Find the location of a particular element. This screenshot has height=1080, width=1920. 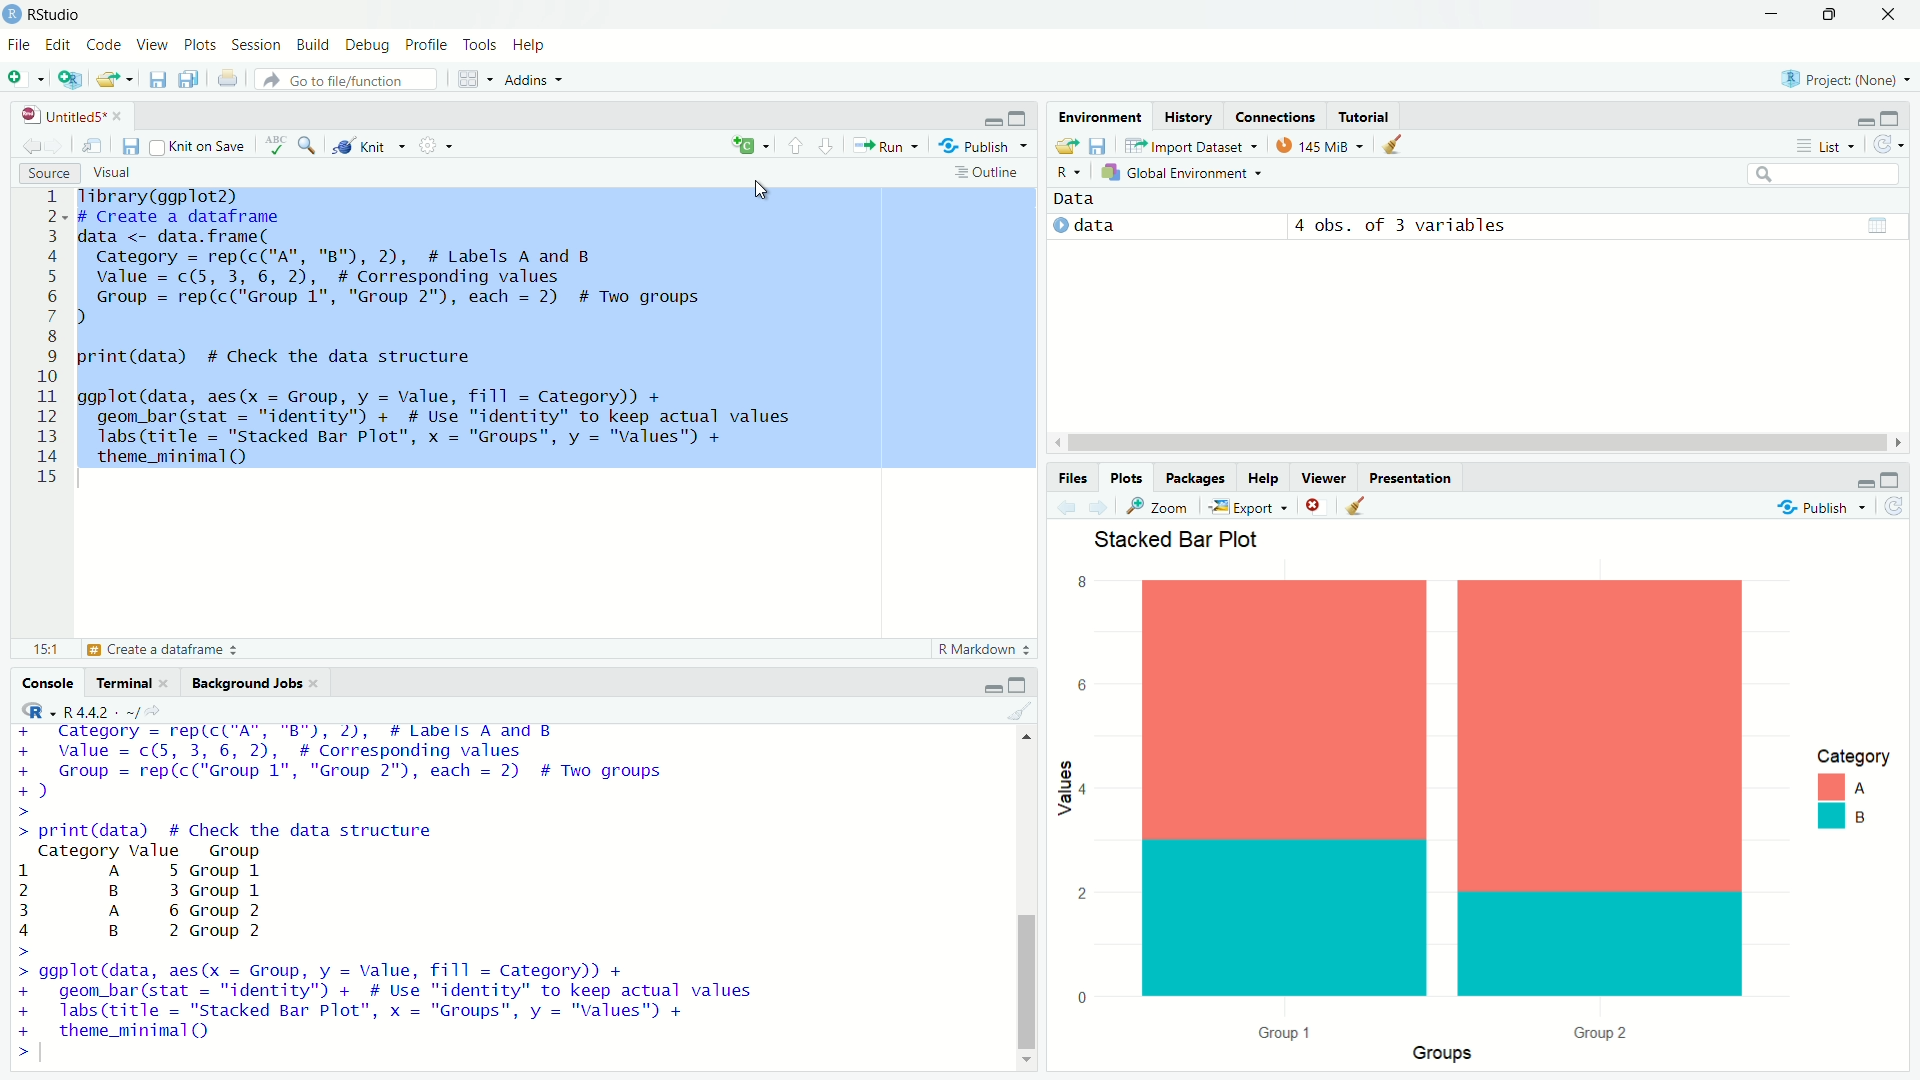

Insert new code chunk is located at coordinates (747, 143).